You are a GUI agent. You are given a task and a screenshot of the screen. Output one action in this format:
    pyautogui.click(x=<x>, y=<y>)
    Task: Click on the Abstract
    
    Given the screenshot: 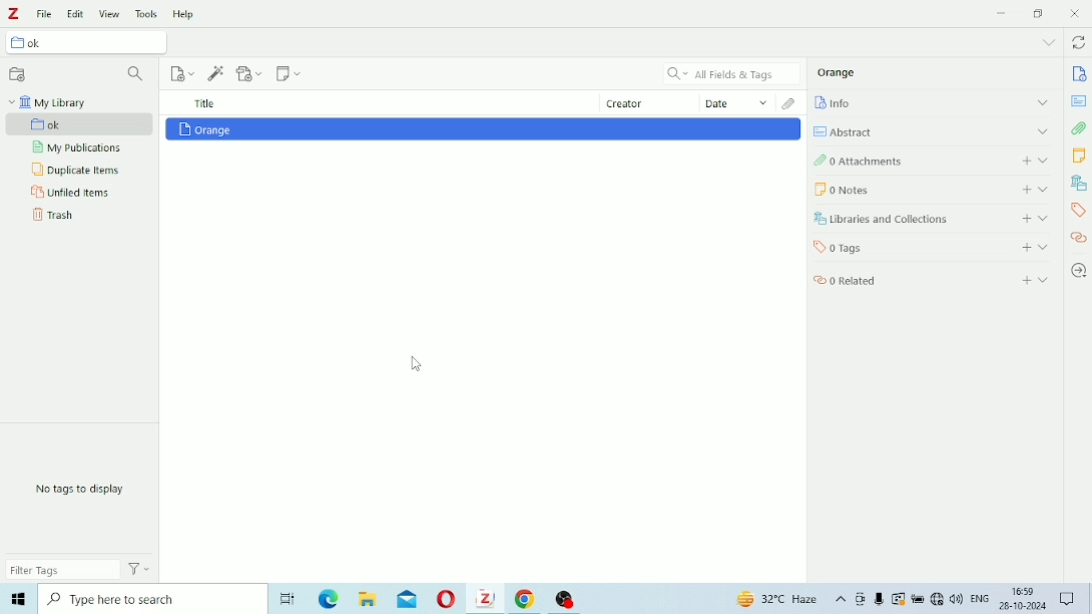 What is the action you would take?
    pyautogui.click(x=931, y=131)
    